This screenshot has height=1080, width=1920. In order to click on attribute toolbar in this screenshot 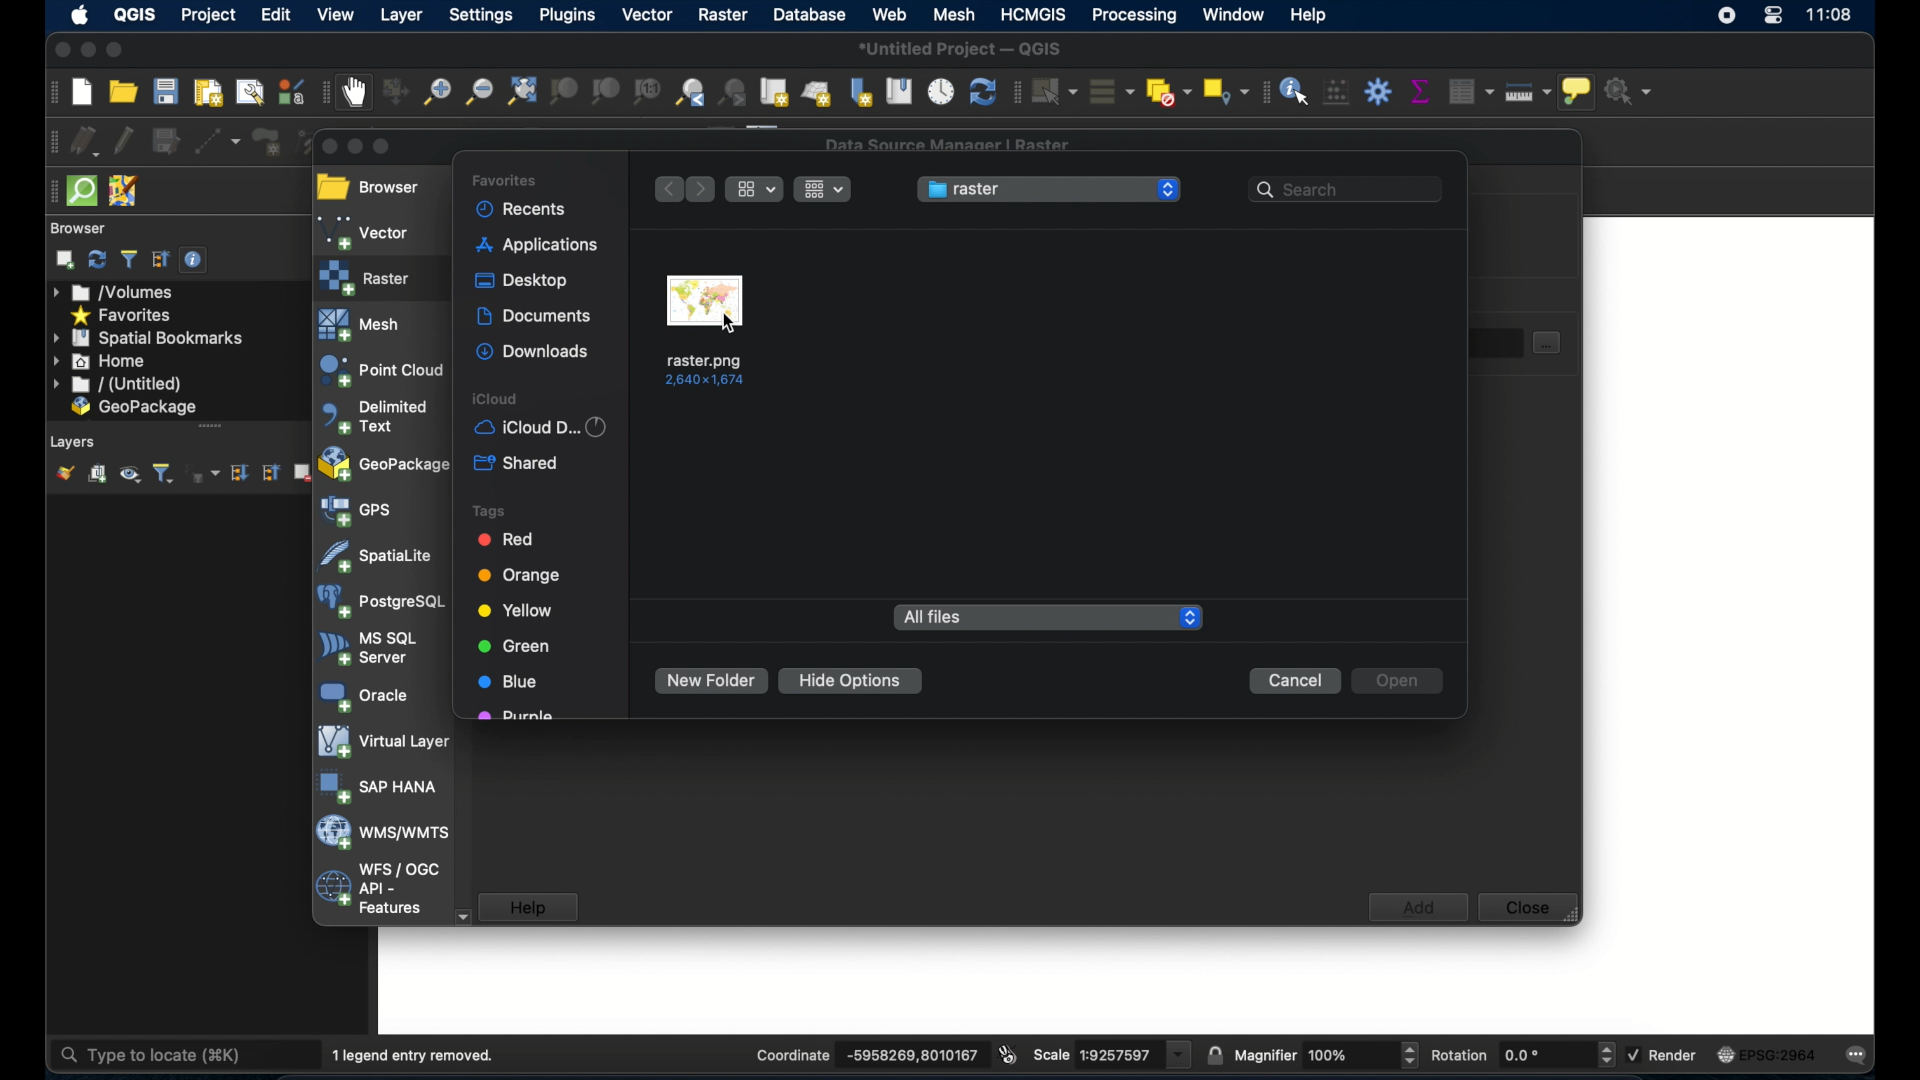, I will do `click(1262, 92)`.